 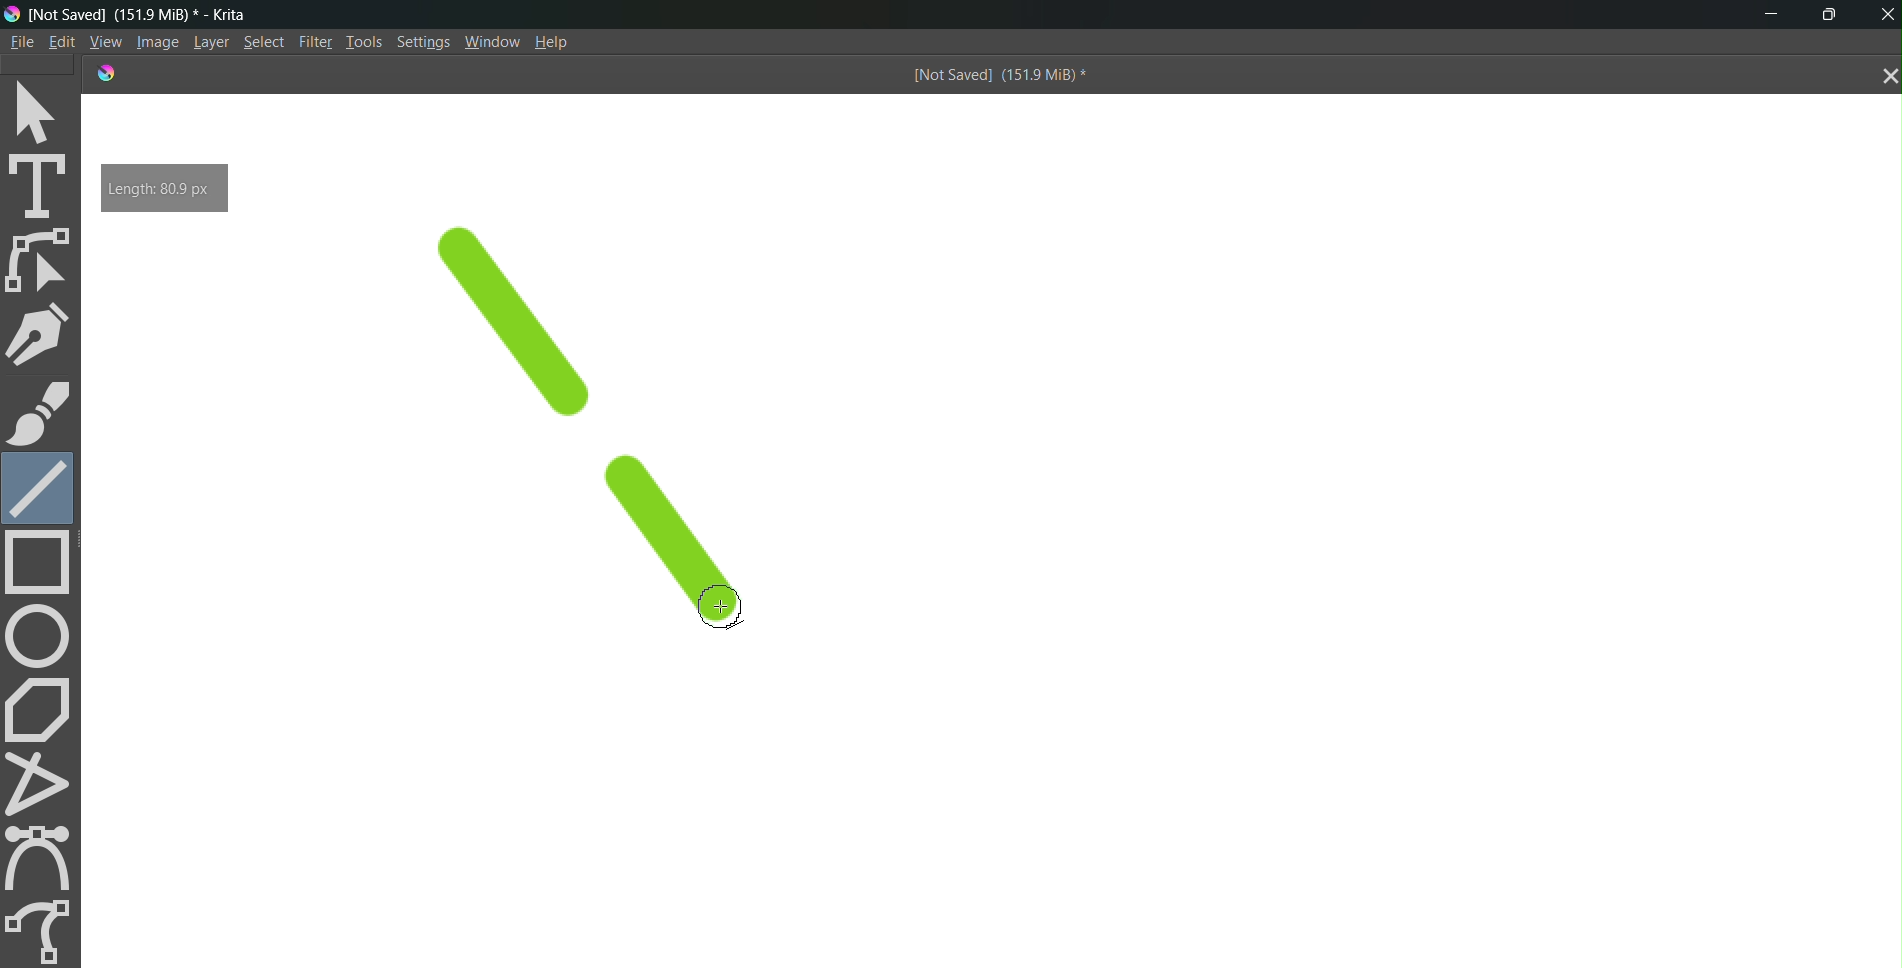 What do you see at coordinates (12, 13) in the screenshot?
I see `logo` at bounding box center [12, 13].